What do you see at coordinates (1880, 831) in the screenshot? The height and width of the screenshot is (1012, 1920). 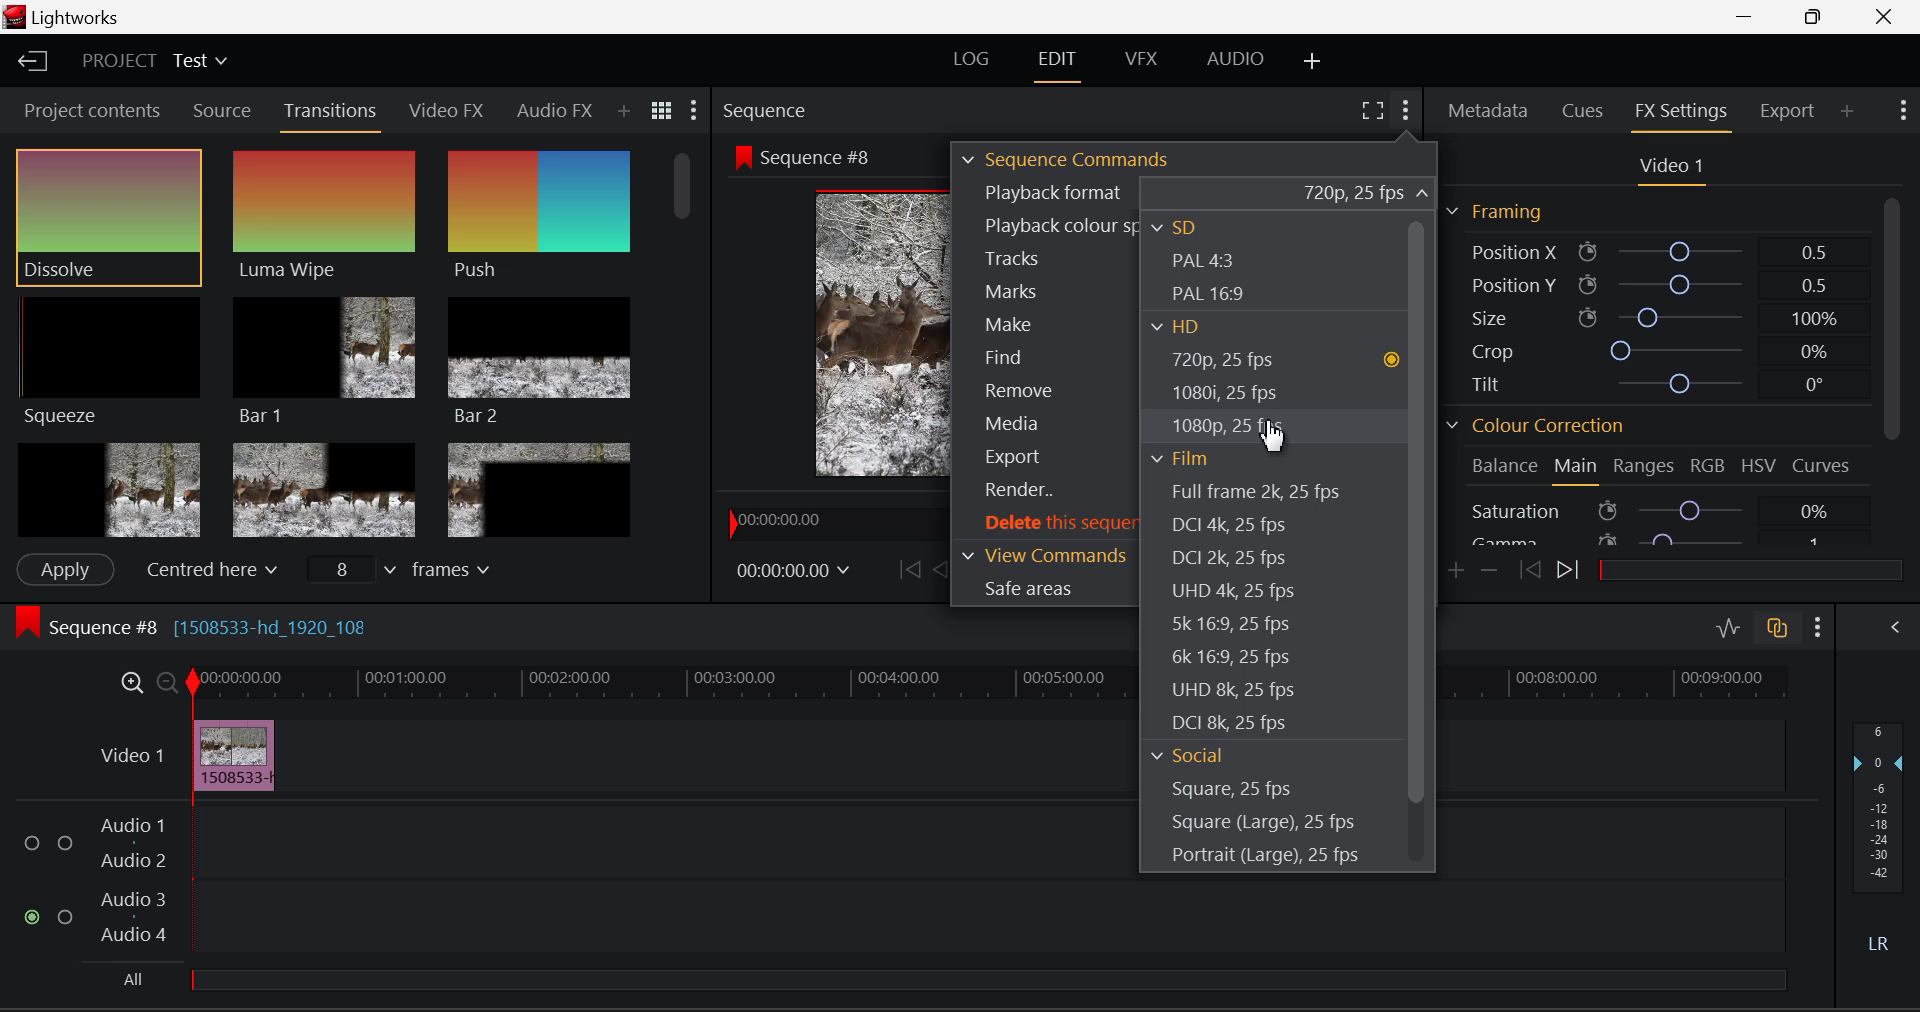 I see `Decibel Level` at bounding box center [1880, 831].